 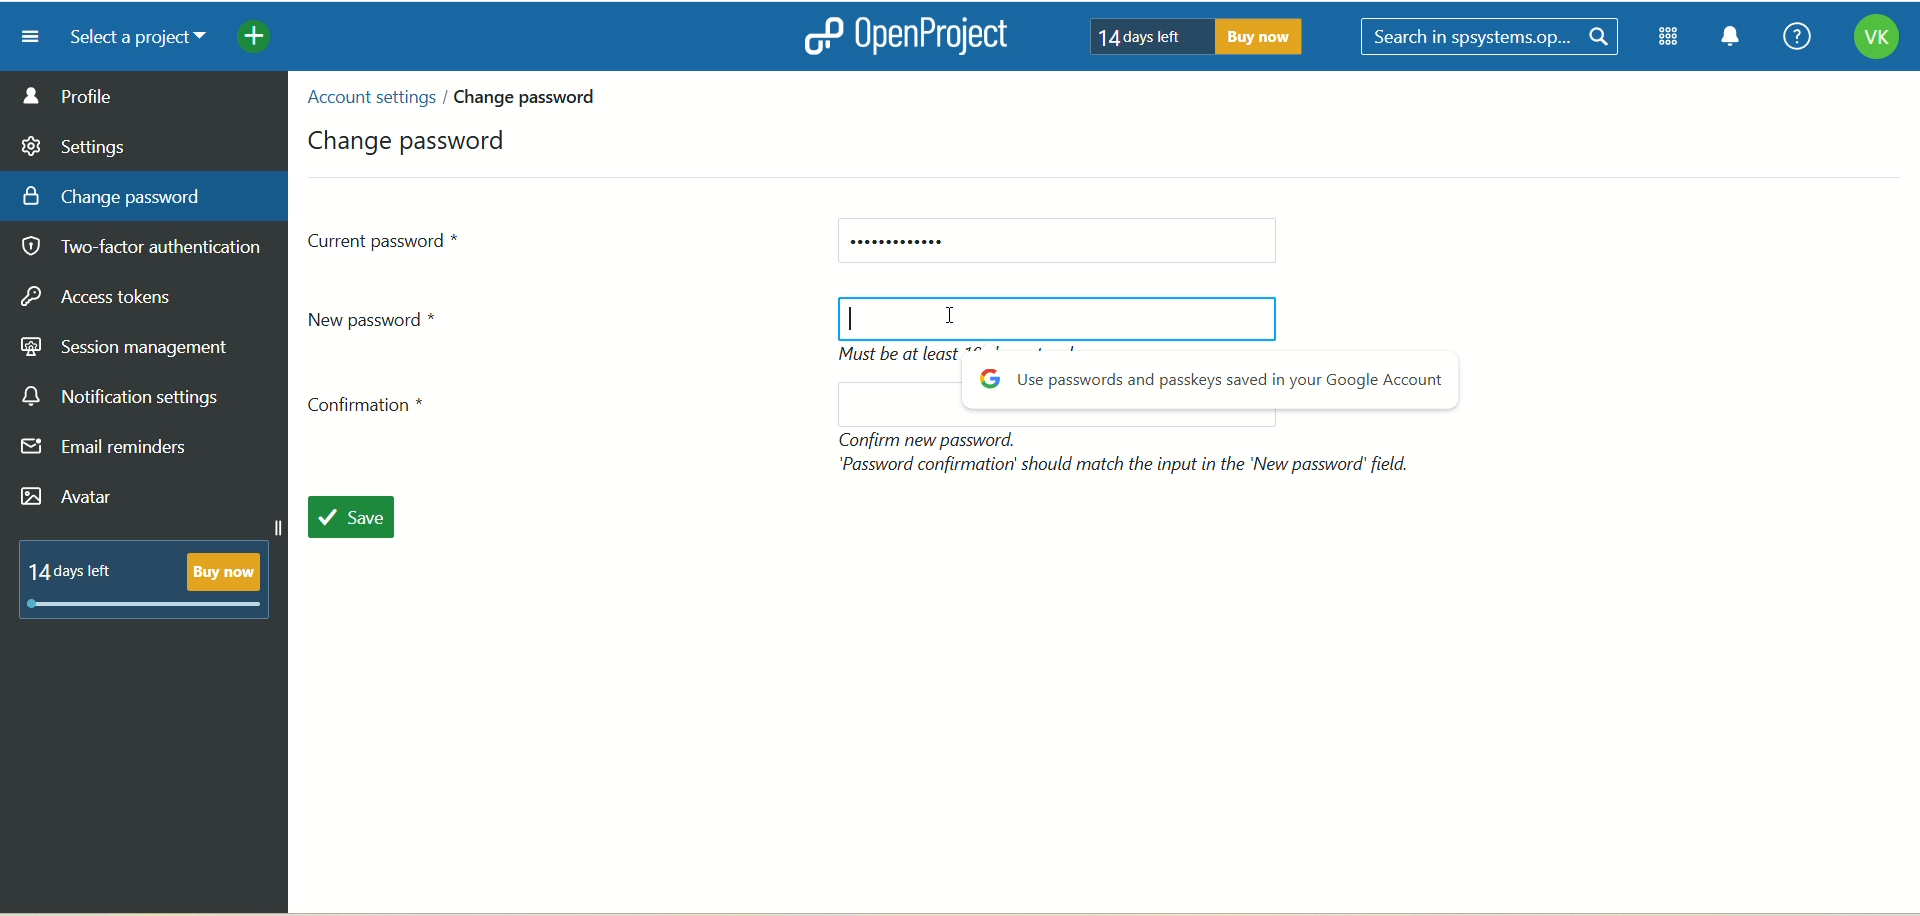 What do you see at coordinates (105, 298) in the screenshot?
I see `access takers` at bounding box center [105, 298].